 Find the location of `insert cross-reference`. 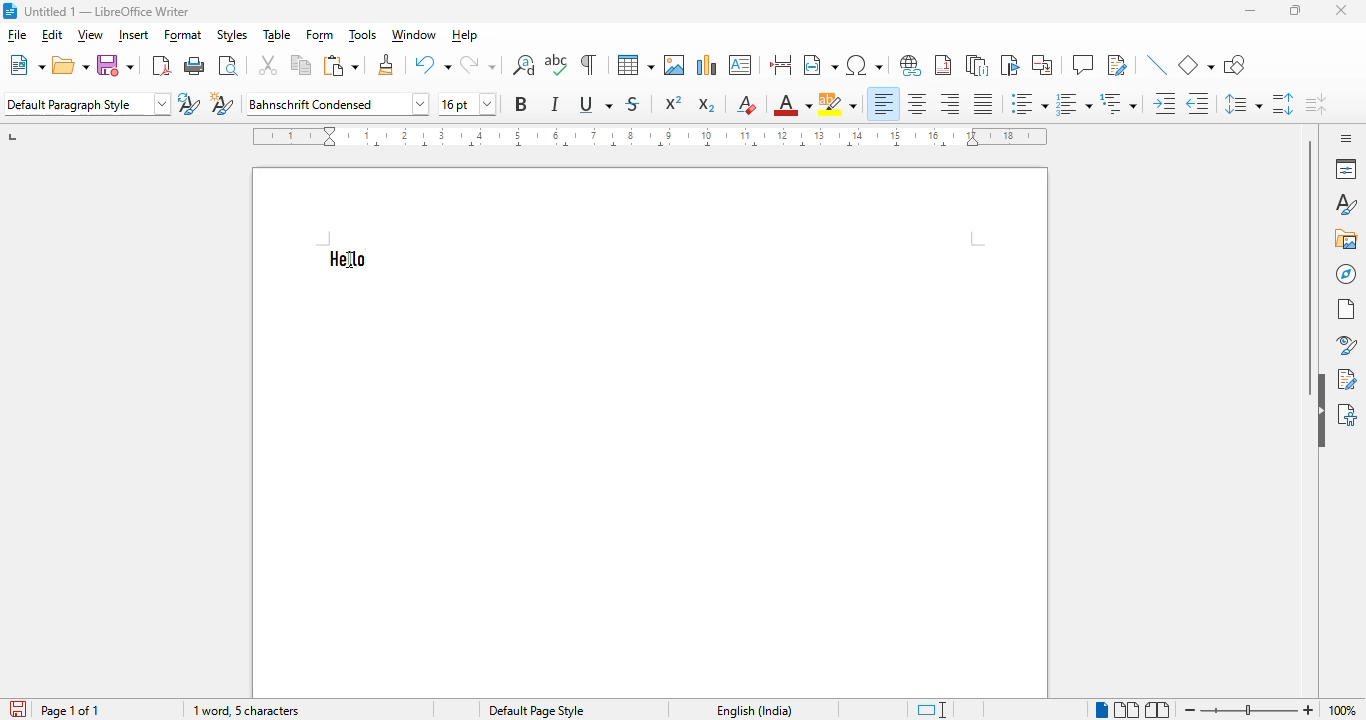

insert cross-reference is located at coordinates (1042, 64).